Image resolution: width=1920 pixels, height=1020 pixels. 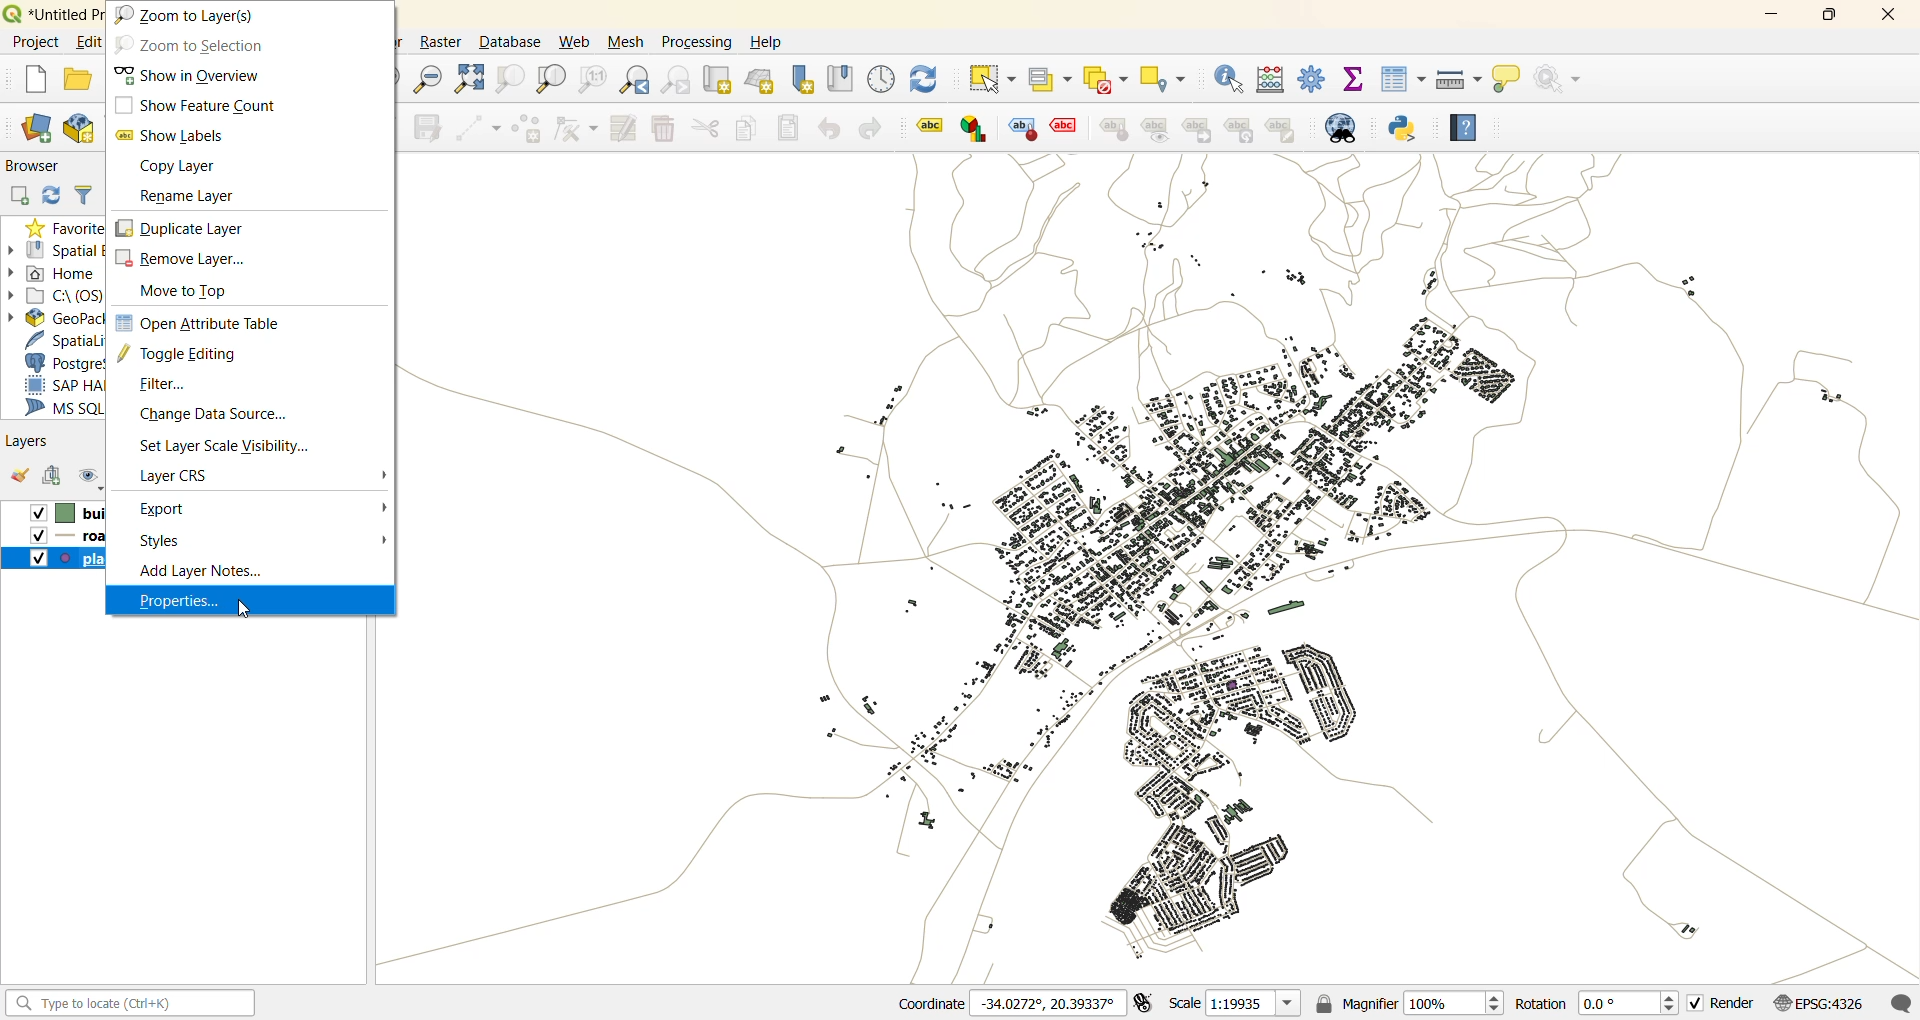 I want to click on new spatial bookmark, so click(x=802, y=80).